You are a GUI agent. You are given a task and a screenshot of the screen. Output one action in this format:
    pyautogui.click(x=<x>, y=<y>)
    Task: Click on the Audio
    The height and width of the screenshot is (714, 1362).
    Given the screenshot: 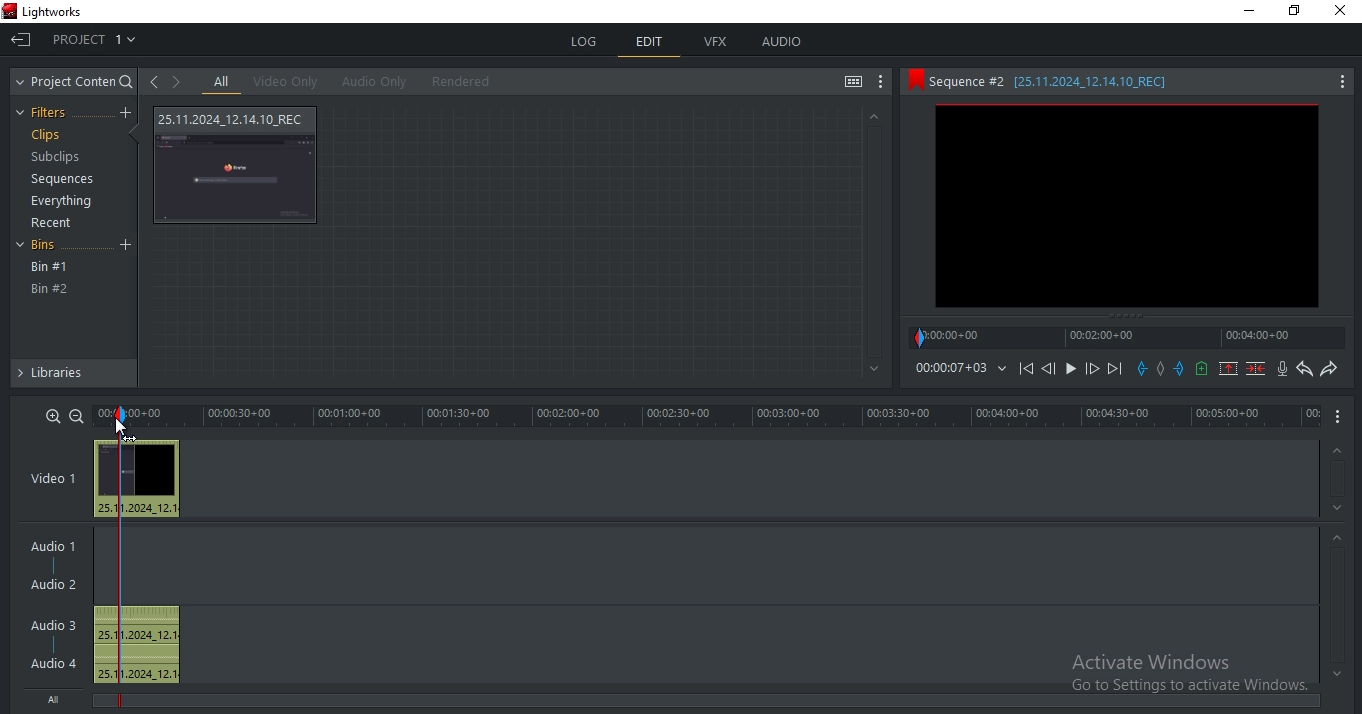 What is the action you would take?
    pyautogui.click(x=56, y=663)
    